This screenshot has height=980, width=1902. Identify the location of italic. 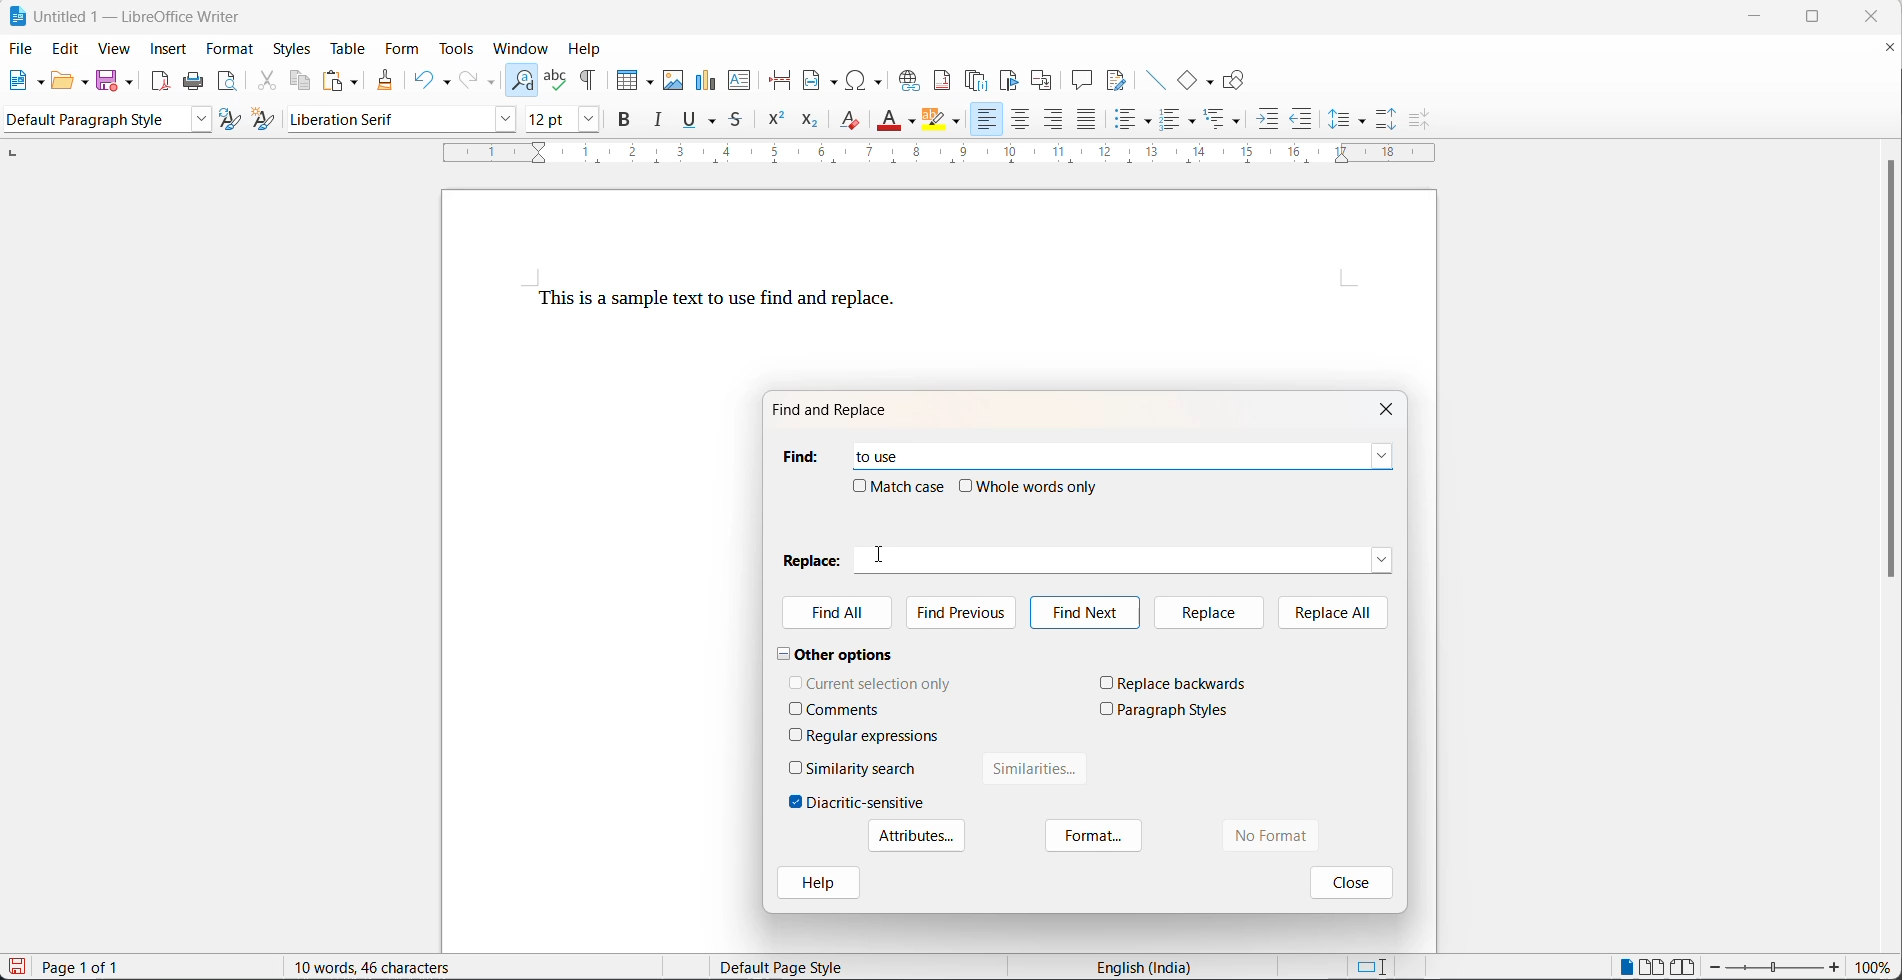
(662, 123).